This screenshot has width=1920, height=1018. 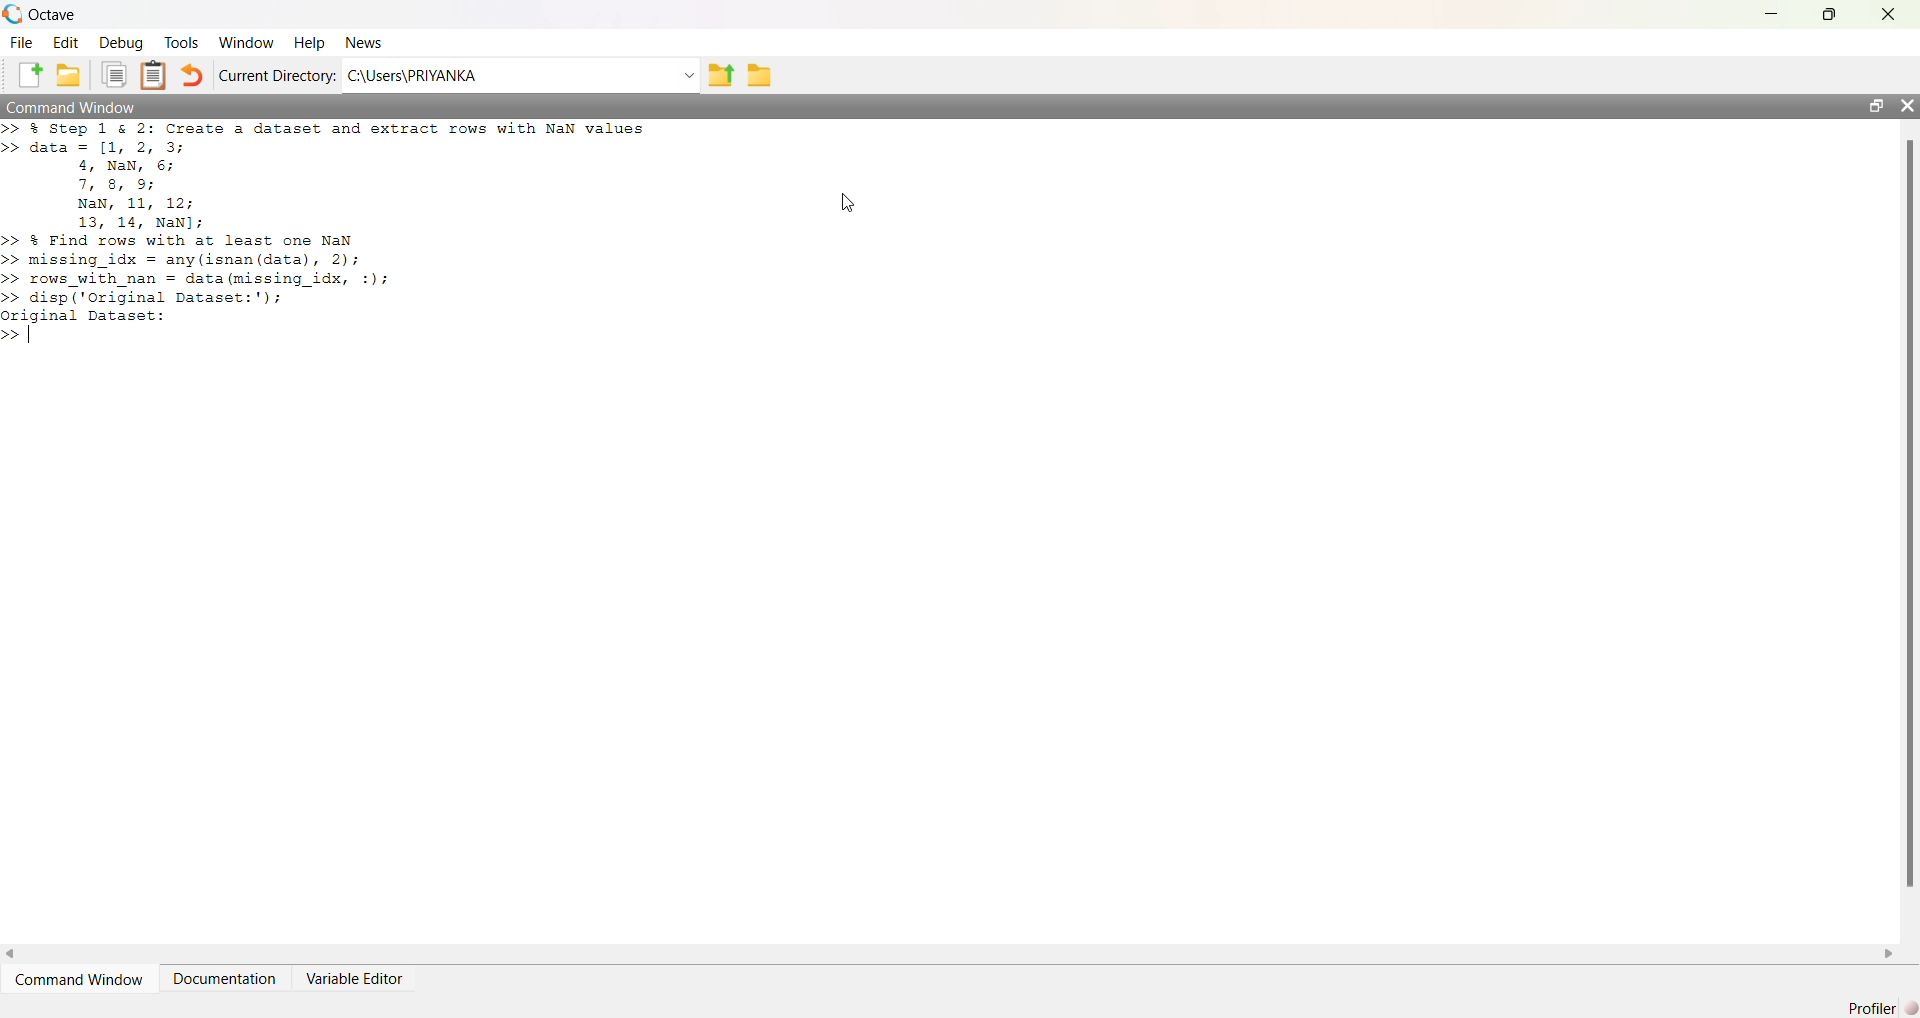 What do you see at coordinates (12, 14) in the screenshot?
I see `logo` at bounding box center [12, 14].